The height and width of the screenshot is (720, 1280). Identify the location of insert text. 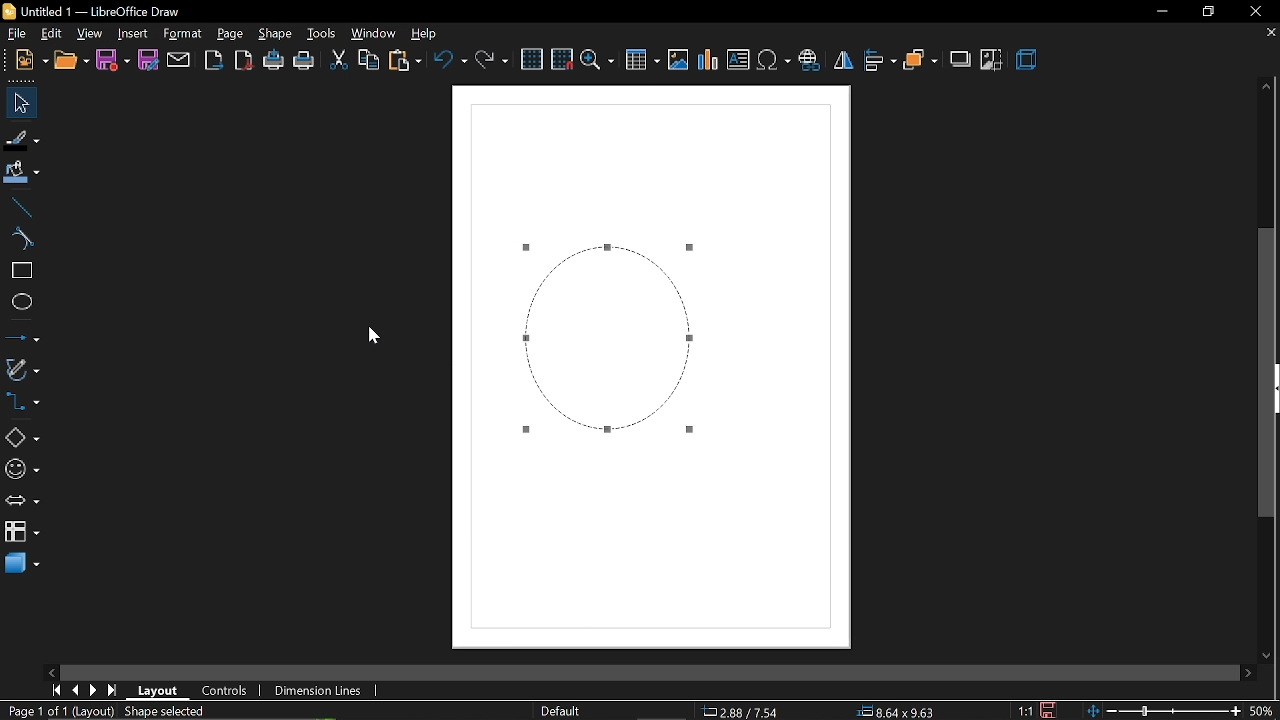
(738, 60).